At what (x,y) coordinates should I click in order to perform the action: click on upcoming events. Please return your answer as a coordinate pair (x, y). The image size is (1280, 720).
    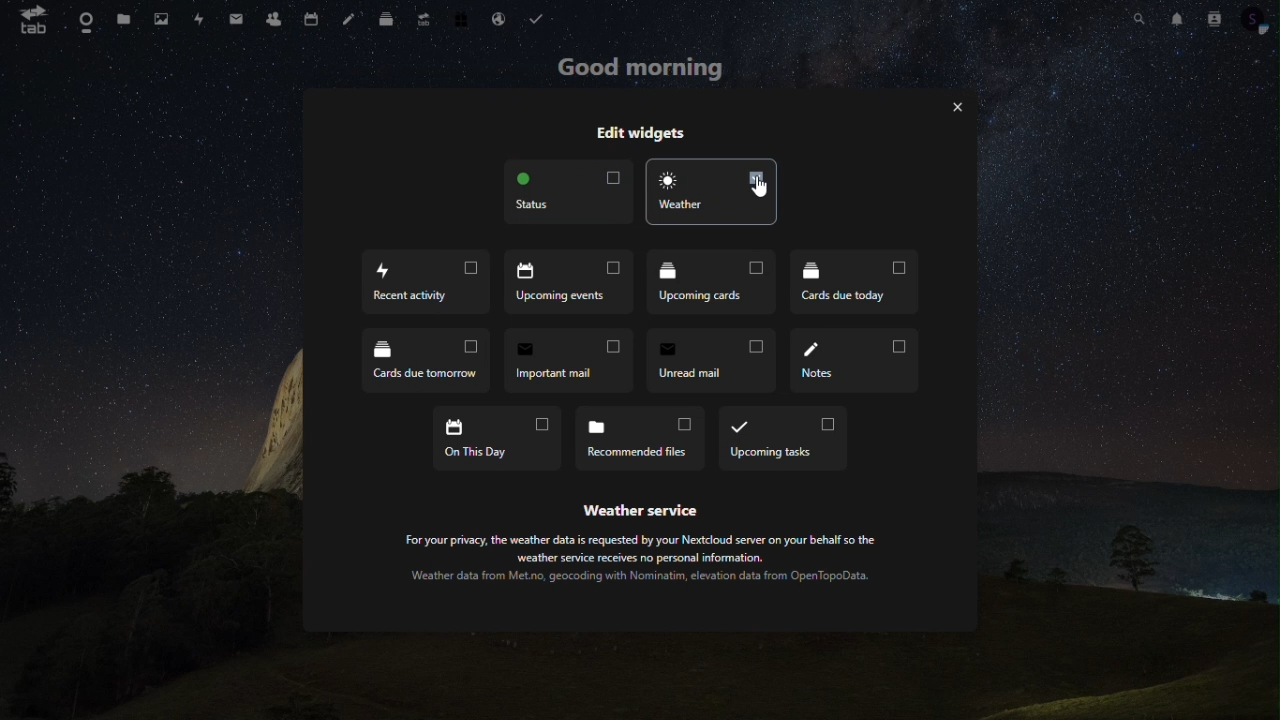
    Looking at the image, I should click on (570, 280).